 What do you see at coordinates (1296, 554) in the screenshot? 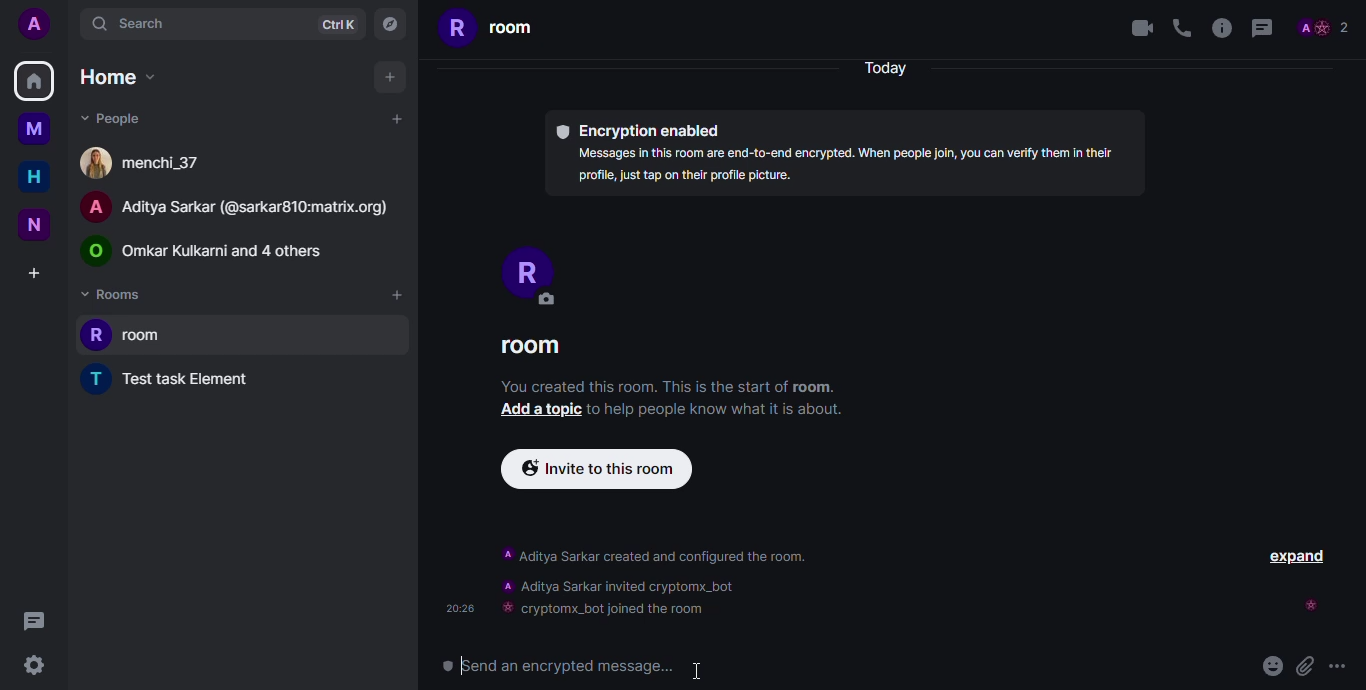
I see `EXPAND` at bounding box center [1296, 554].